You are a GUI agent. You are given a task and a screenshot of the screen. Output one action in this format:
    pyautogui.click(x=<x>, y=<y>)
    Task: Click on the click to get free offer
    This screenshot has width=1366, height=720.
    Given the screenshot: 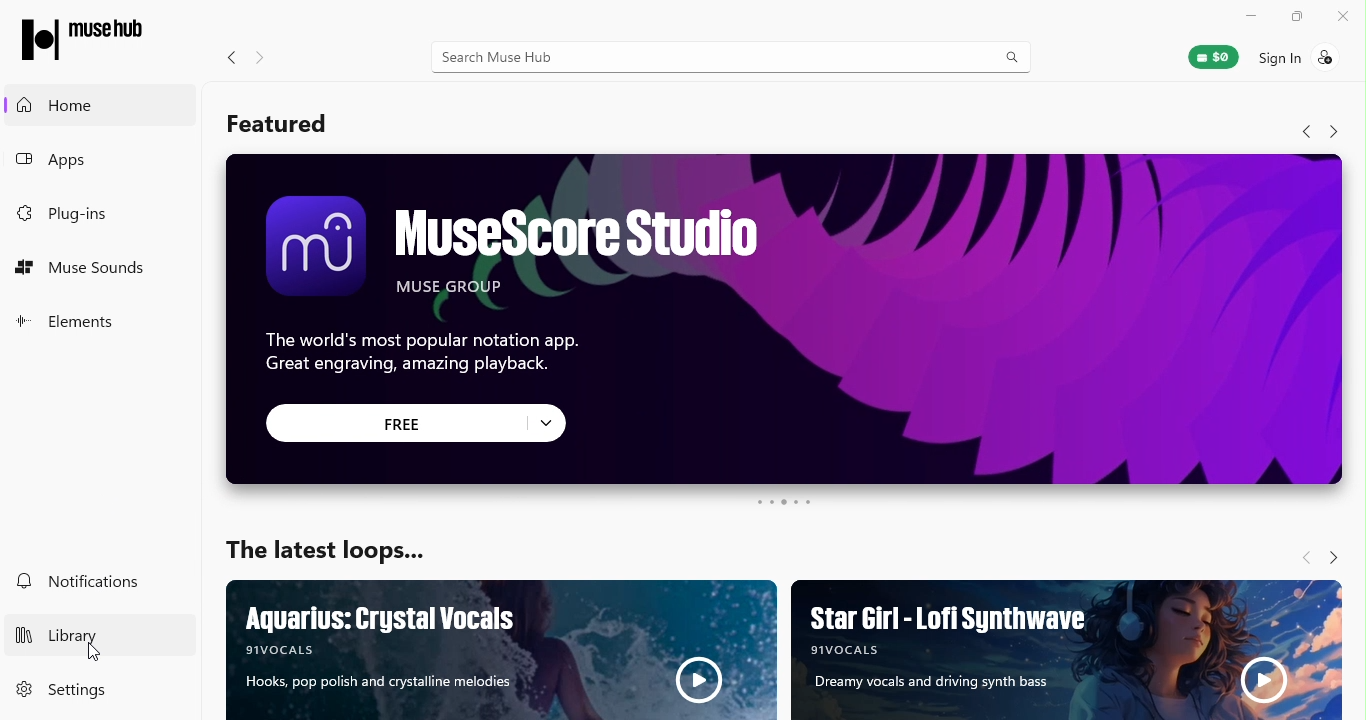 What is the action you would take?
    pyautogui.click(x=415, y=426)
    